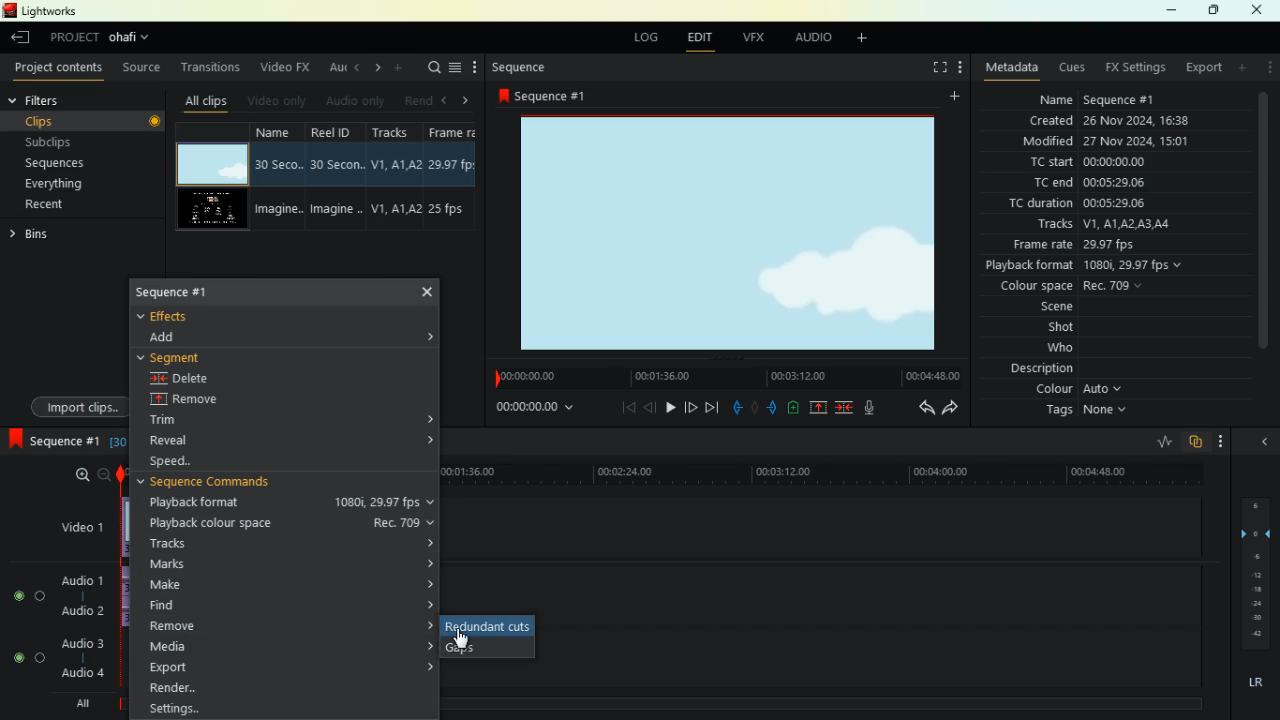 The image size is (1280, 720). I want to click on trim, so click(194, 421).